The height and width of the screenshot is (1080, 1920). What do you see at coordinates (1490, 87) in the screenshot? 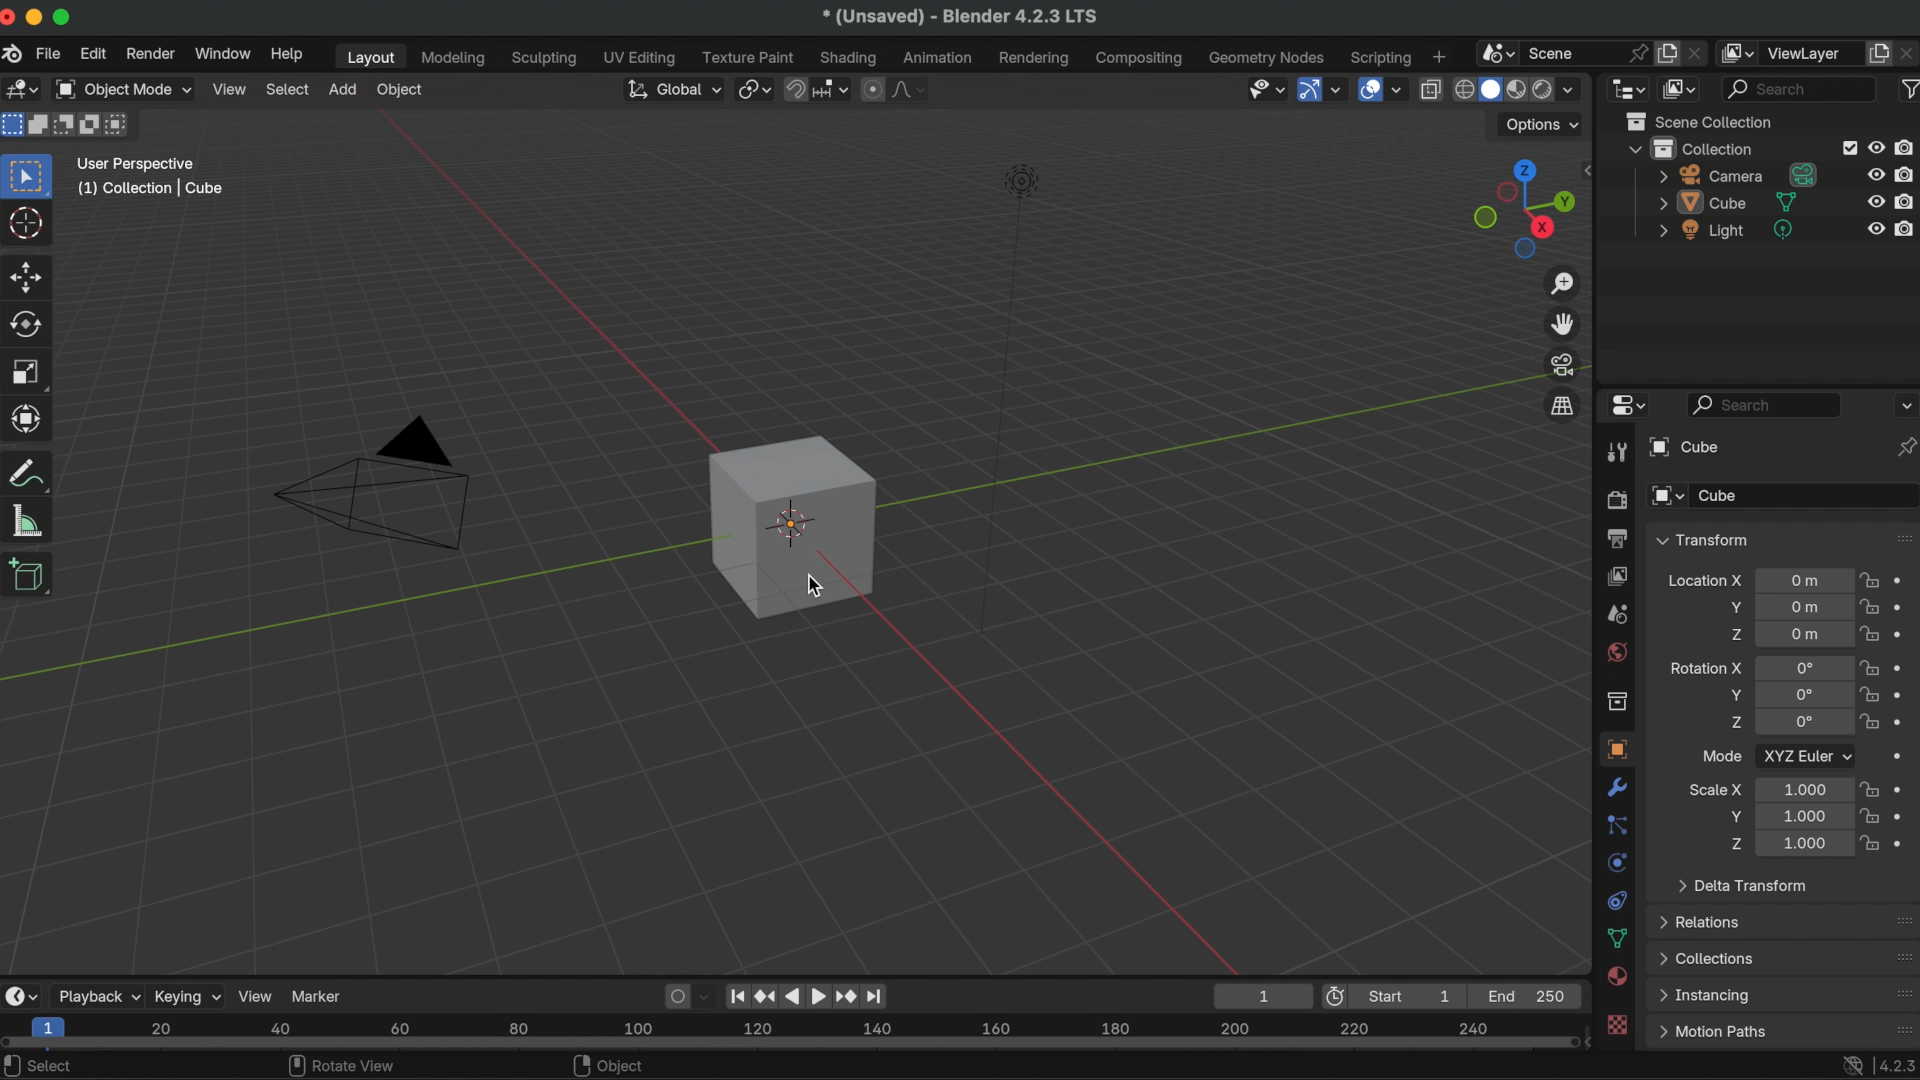
I see `viewport shading solid mode` at bounding box center [1490, 87].